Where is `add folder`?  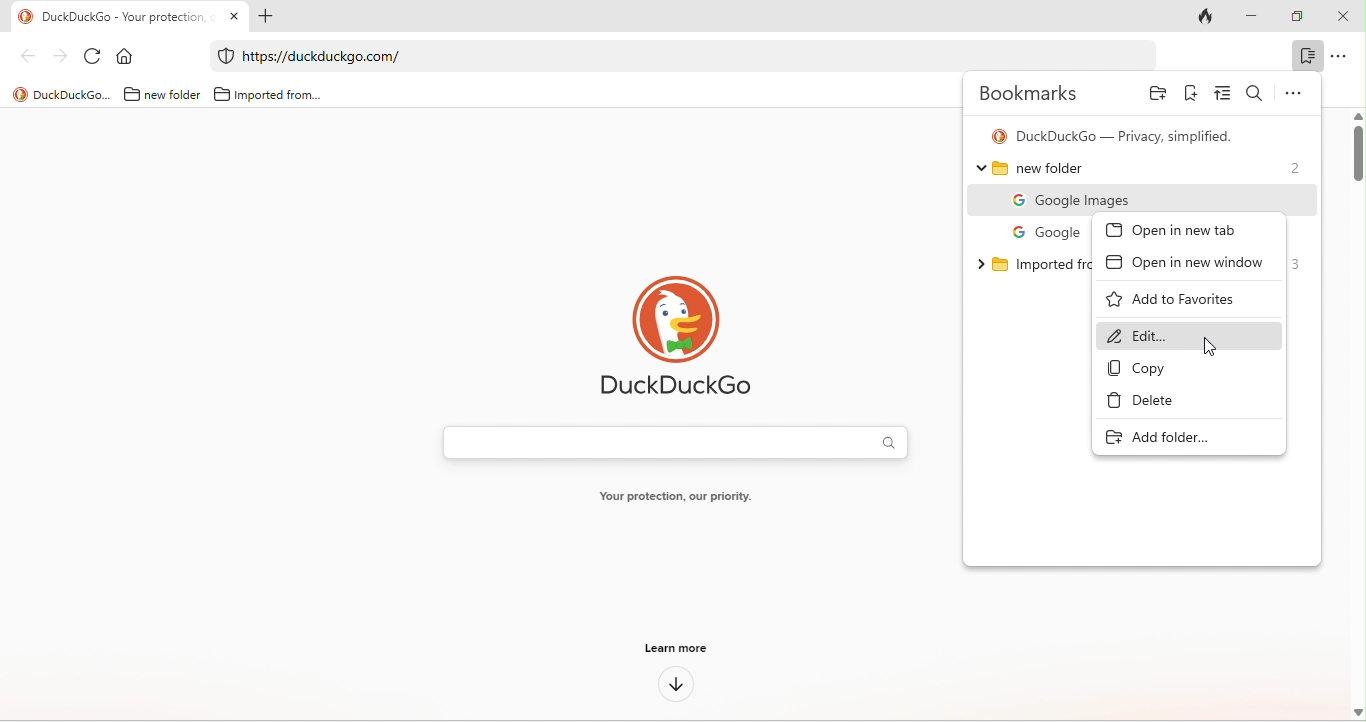
add folder is located at coordinates (1185, 438).